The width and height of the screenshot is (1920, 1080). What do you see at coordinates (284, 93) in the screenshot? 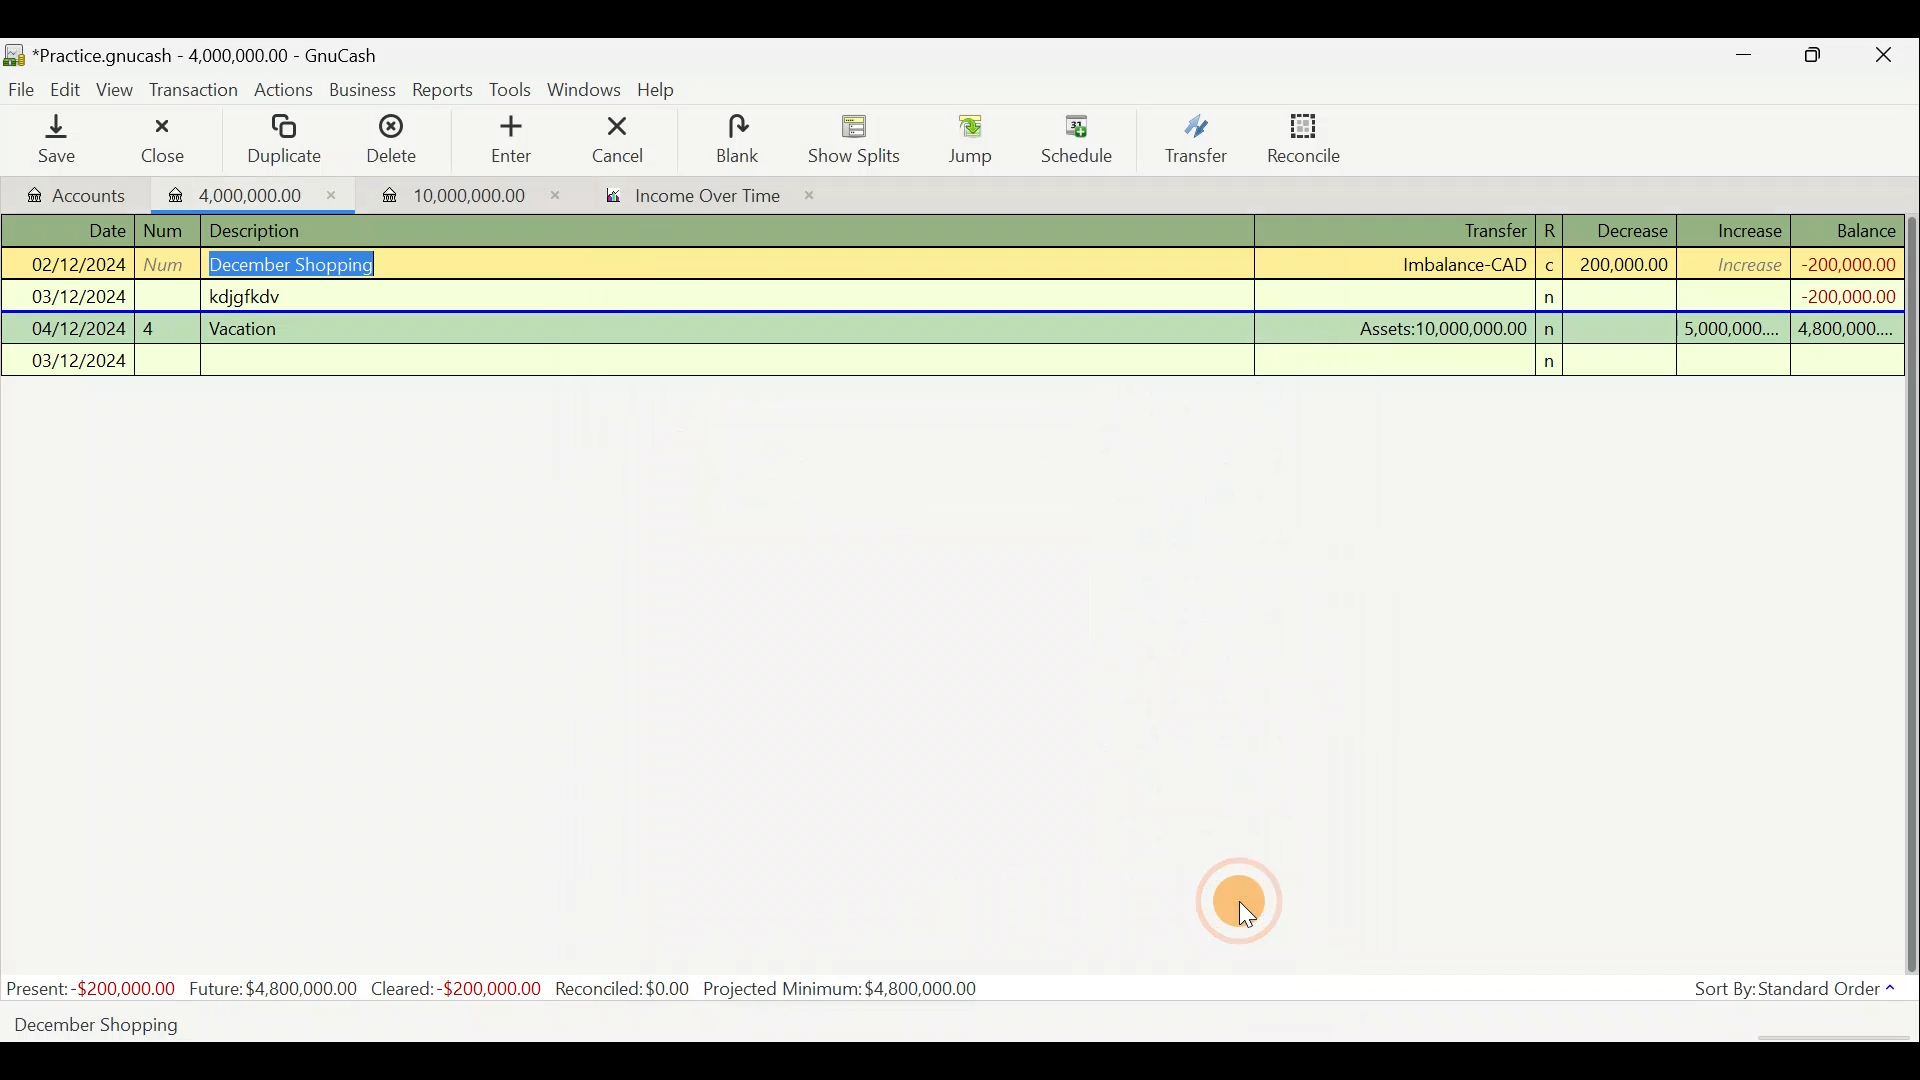
I see `Actions` at bounding box center [284, 93].